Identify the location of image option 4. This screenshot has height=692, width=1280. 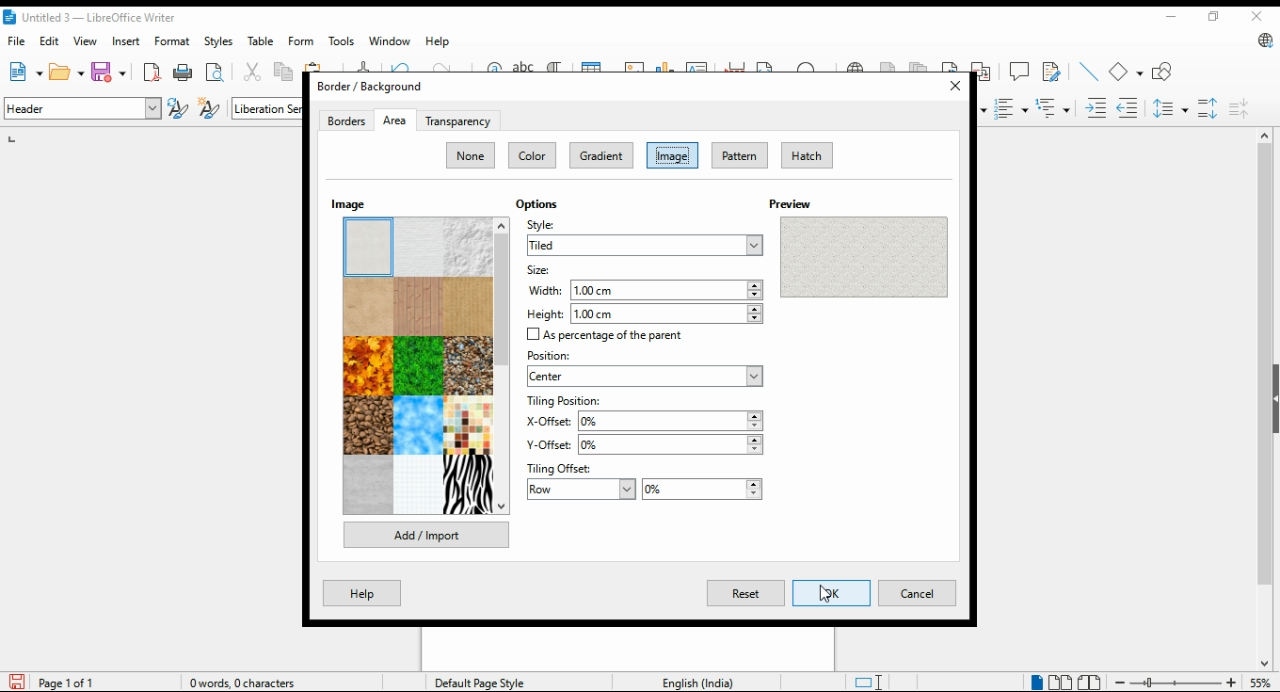
(368, 306).